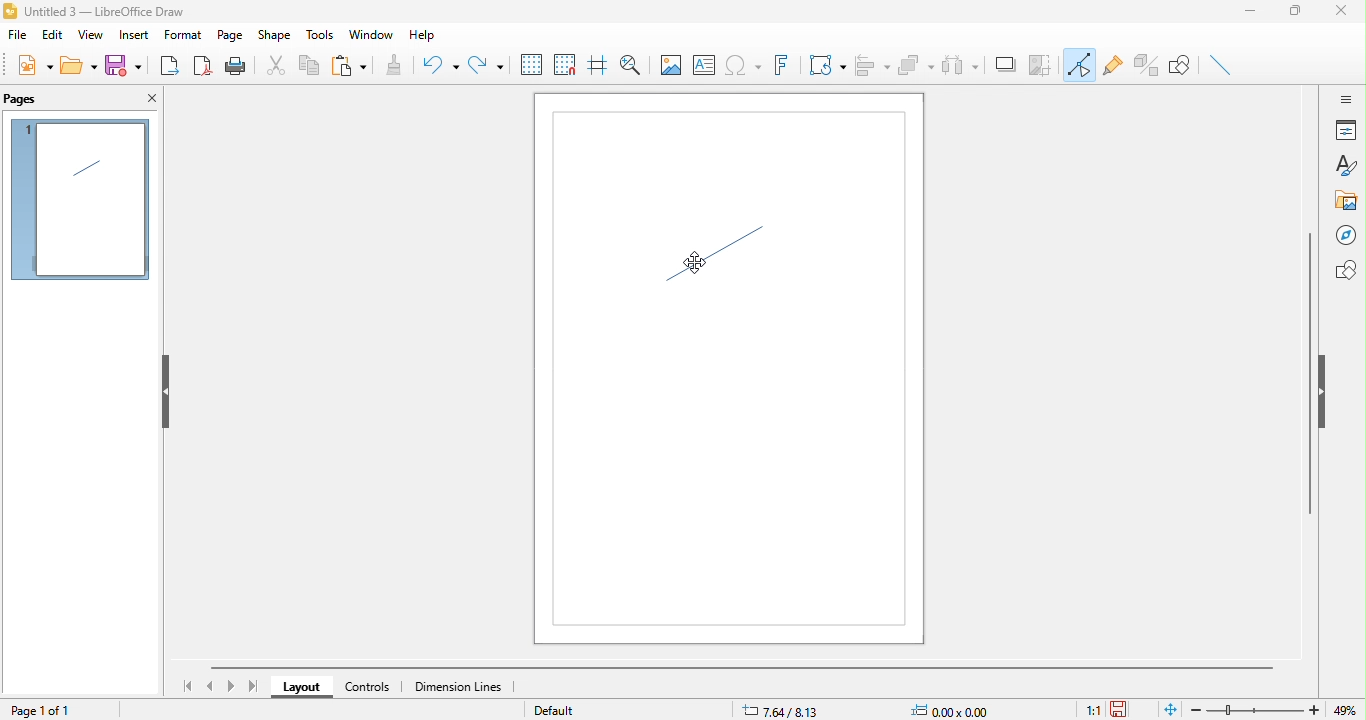 The width and height of the screenshot is (1366, 720). I want to click on maximize, so click(1302, 14).